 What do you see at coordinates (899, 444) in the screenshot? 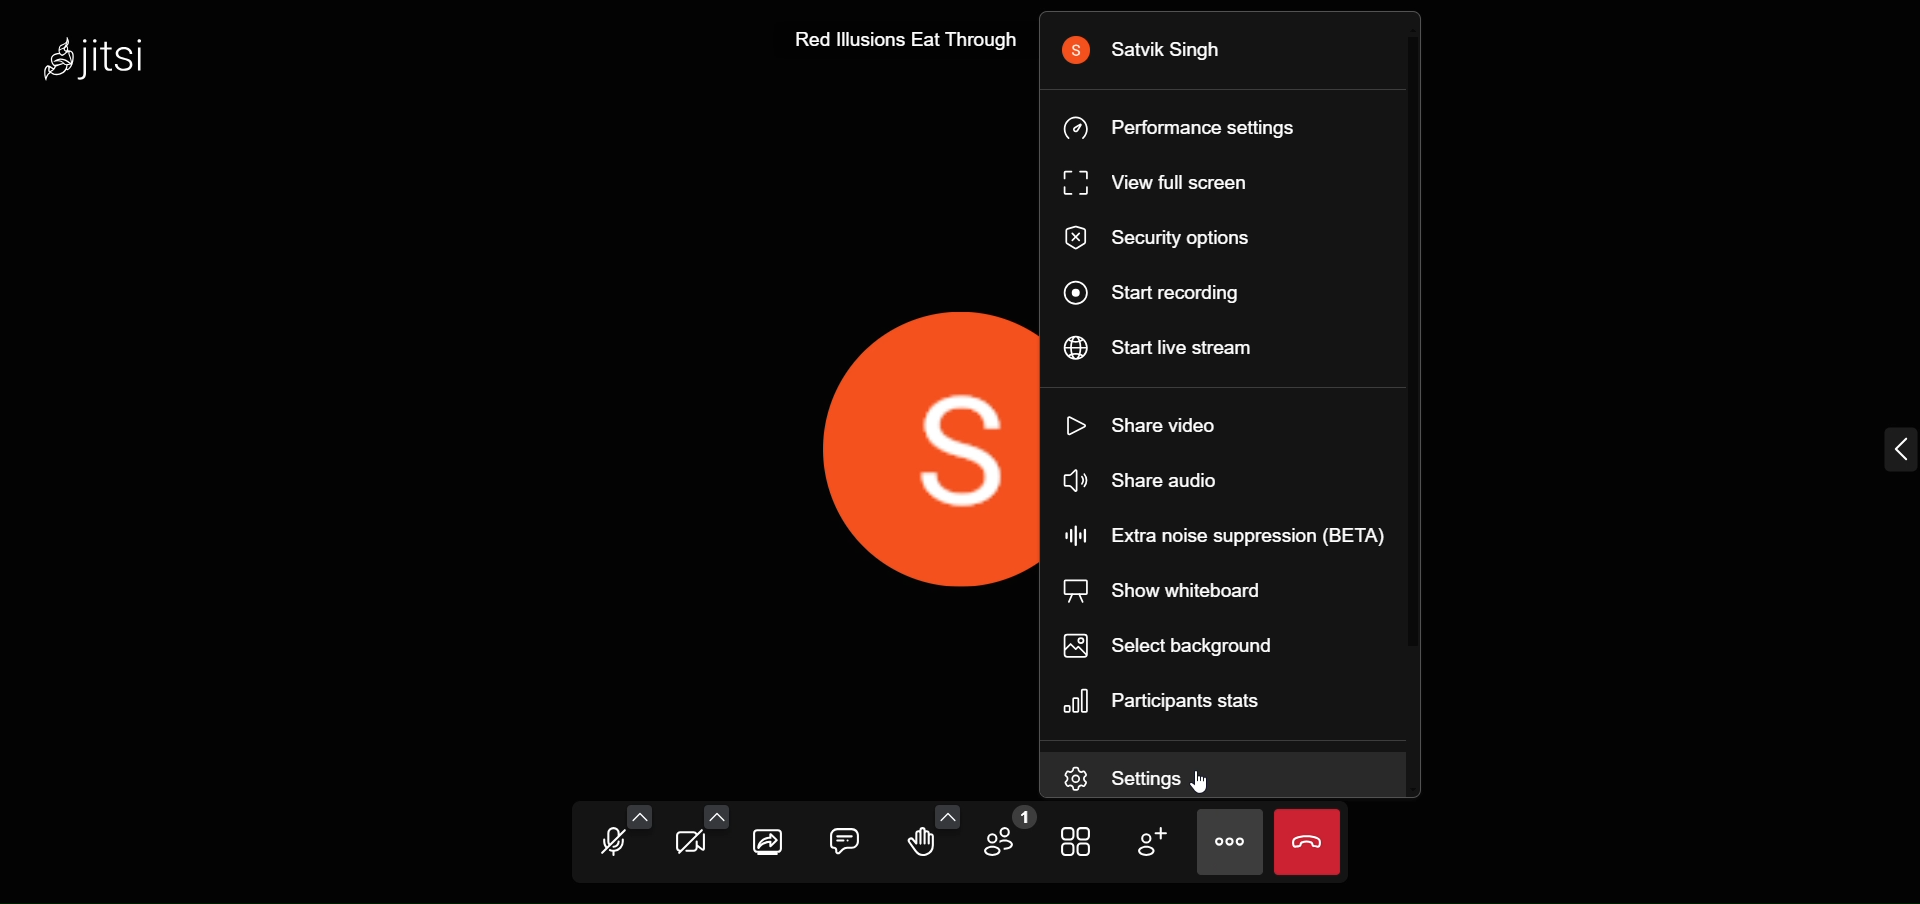
I see `display picture` at bounding box center [899, 444].